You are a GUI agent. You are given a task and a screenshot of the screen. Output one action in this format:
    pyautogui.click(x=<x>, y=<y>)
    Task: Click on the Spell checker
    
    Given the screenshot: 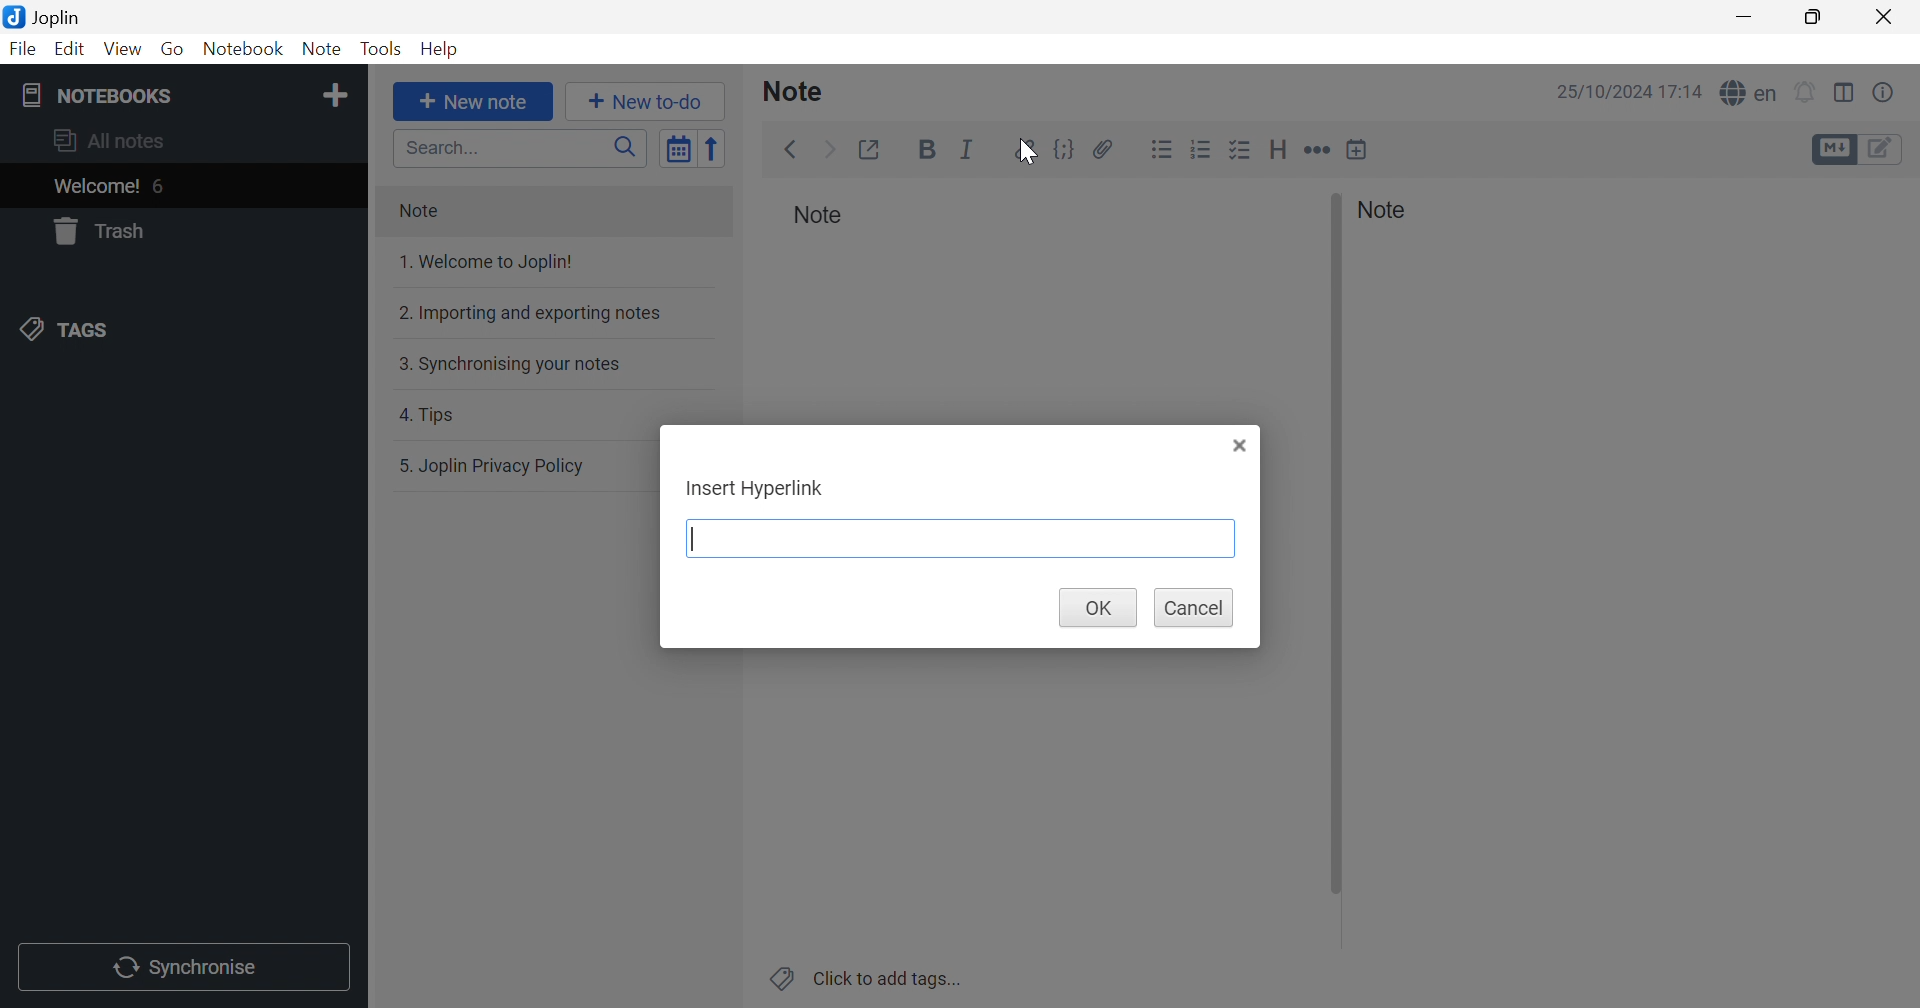 What is the action you would take?
    pyautogui.click(x=1748, y=94)
    